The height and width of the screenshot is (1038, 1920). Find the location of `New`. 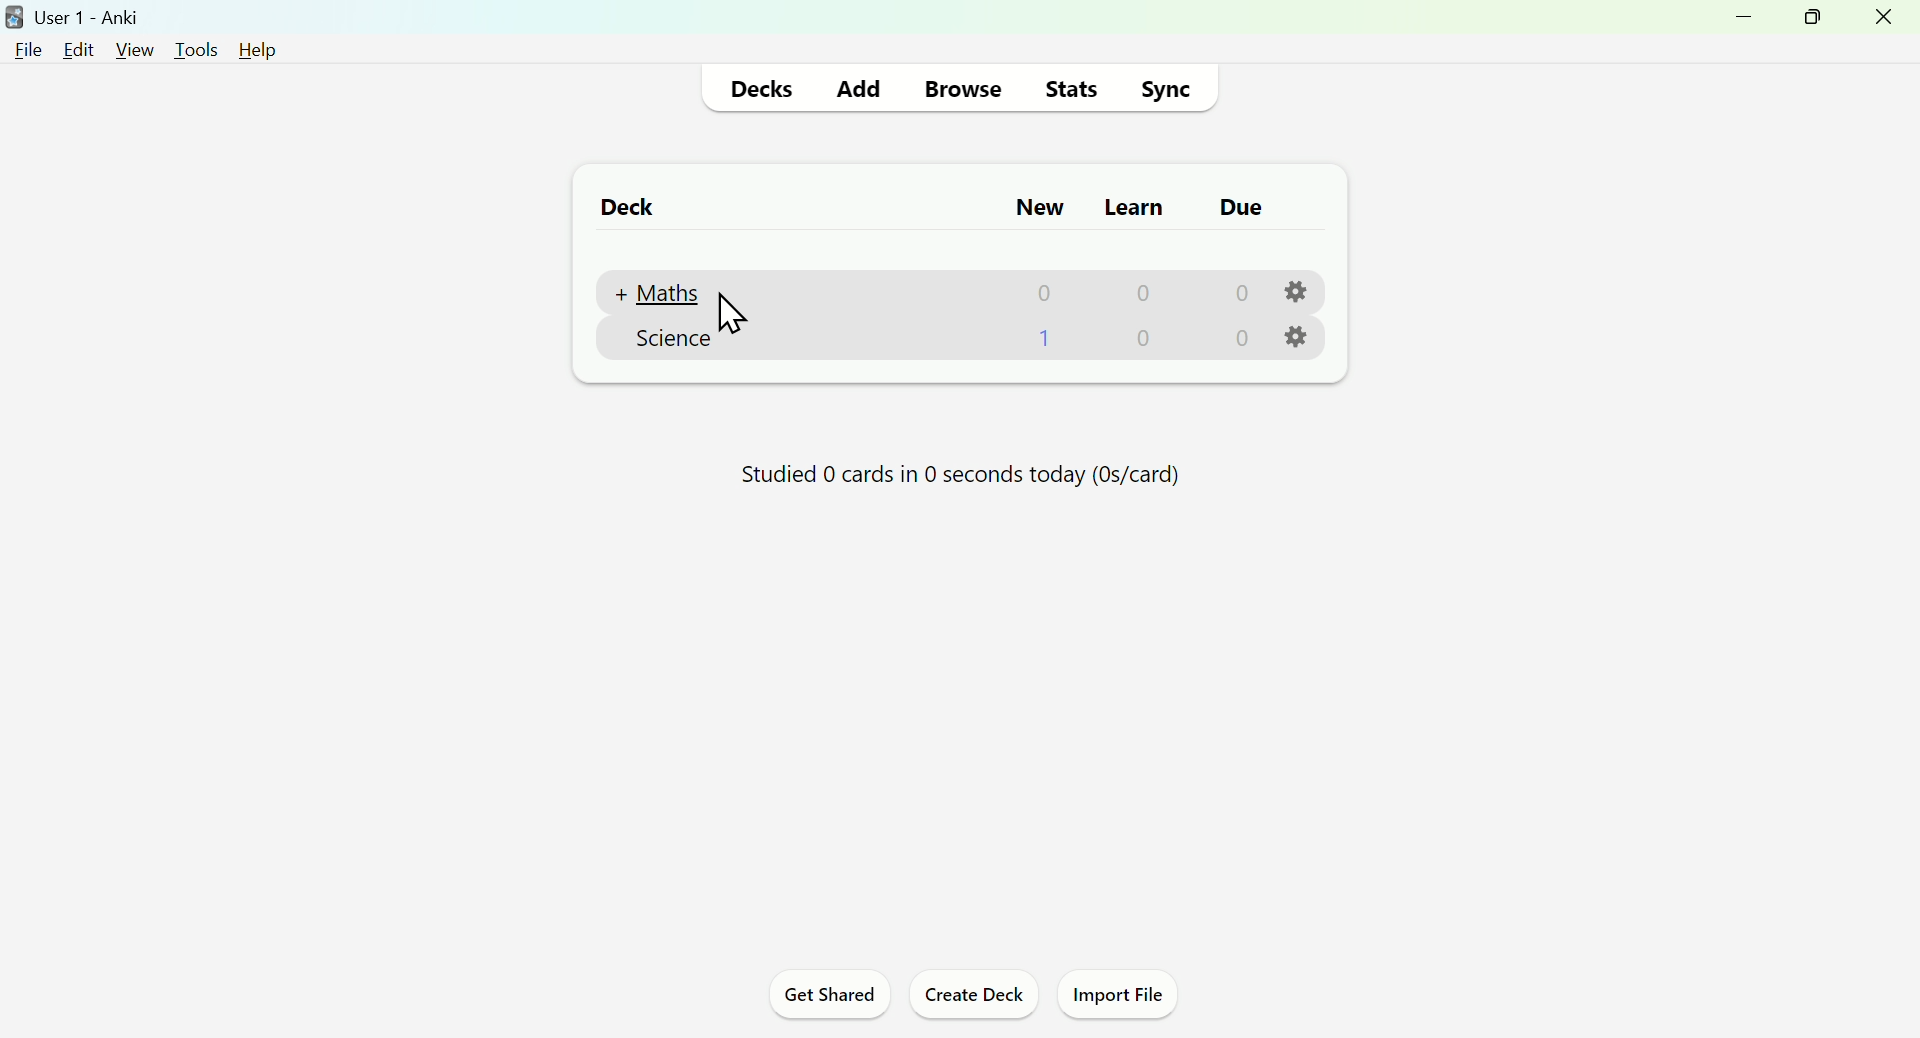

New is located at coordinates (1041, 208).